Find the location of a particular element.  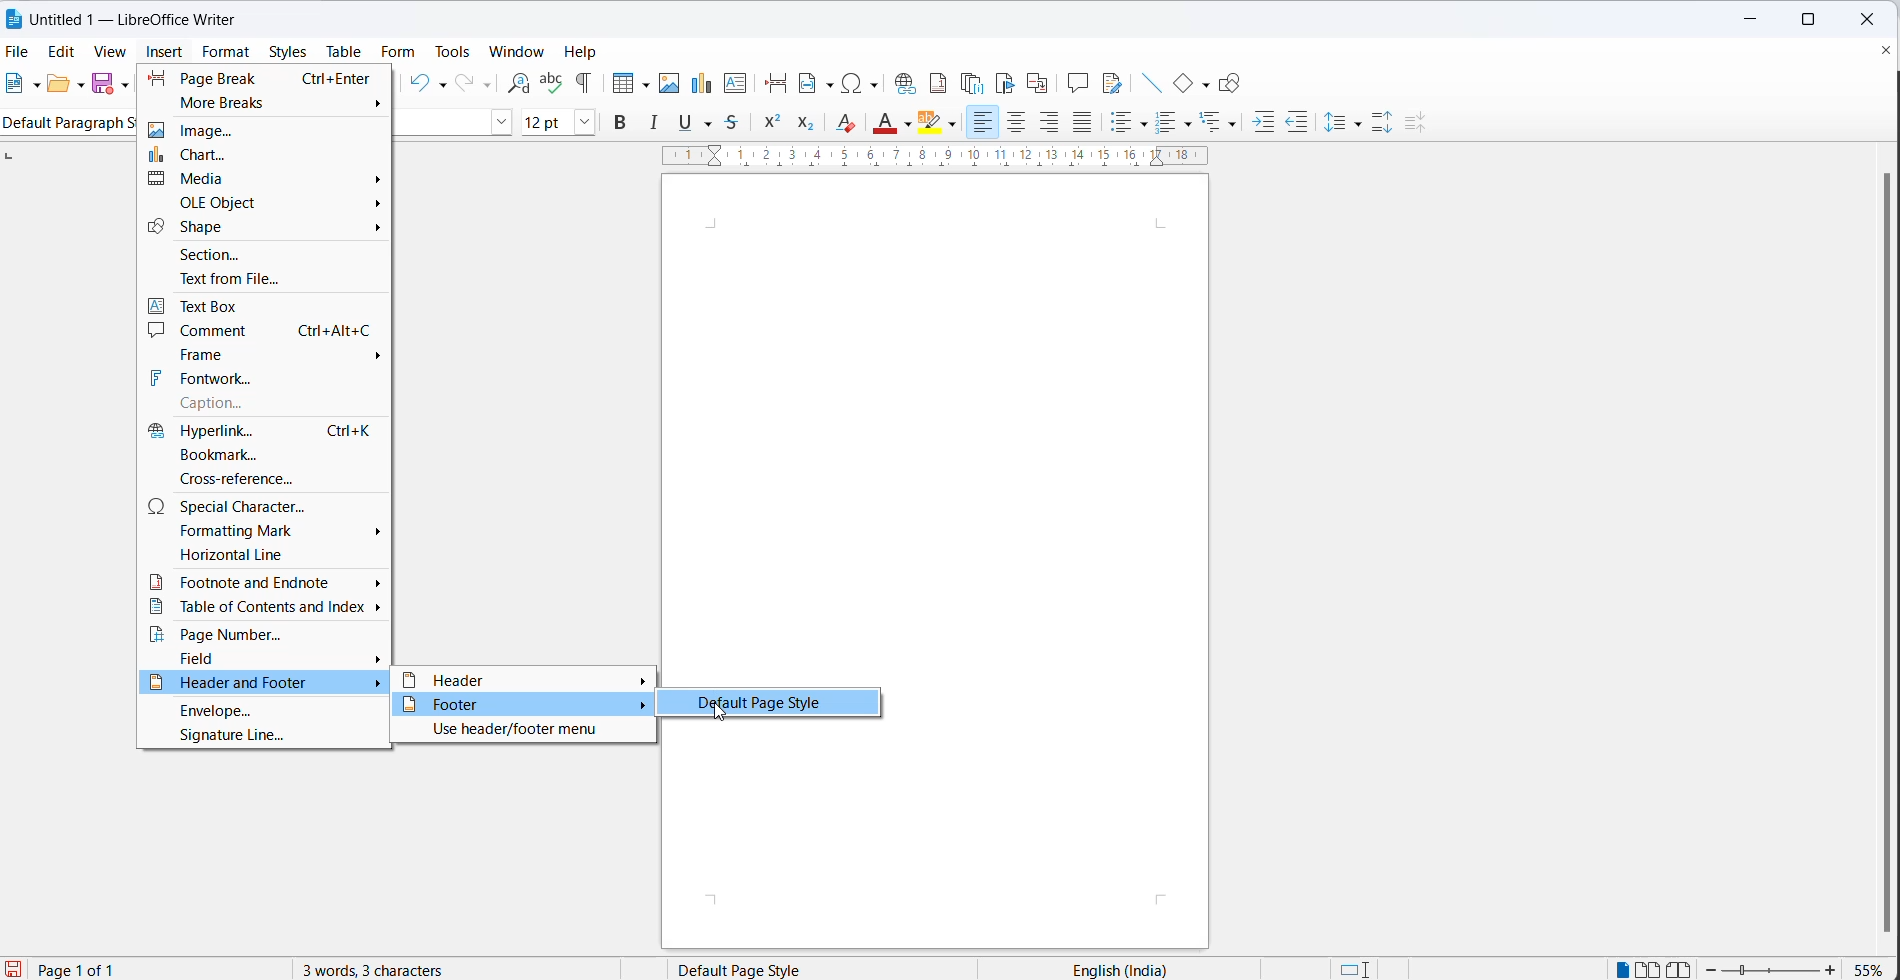

select outline format is located at coordinates (1220, 124).